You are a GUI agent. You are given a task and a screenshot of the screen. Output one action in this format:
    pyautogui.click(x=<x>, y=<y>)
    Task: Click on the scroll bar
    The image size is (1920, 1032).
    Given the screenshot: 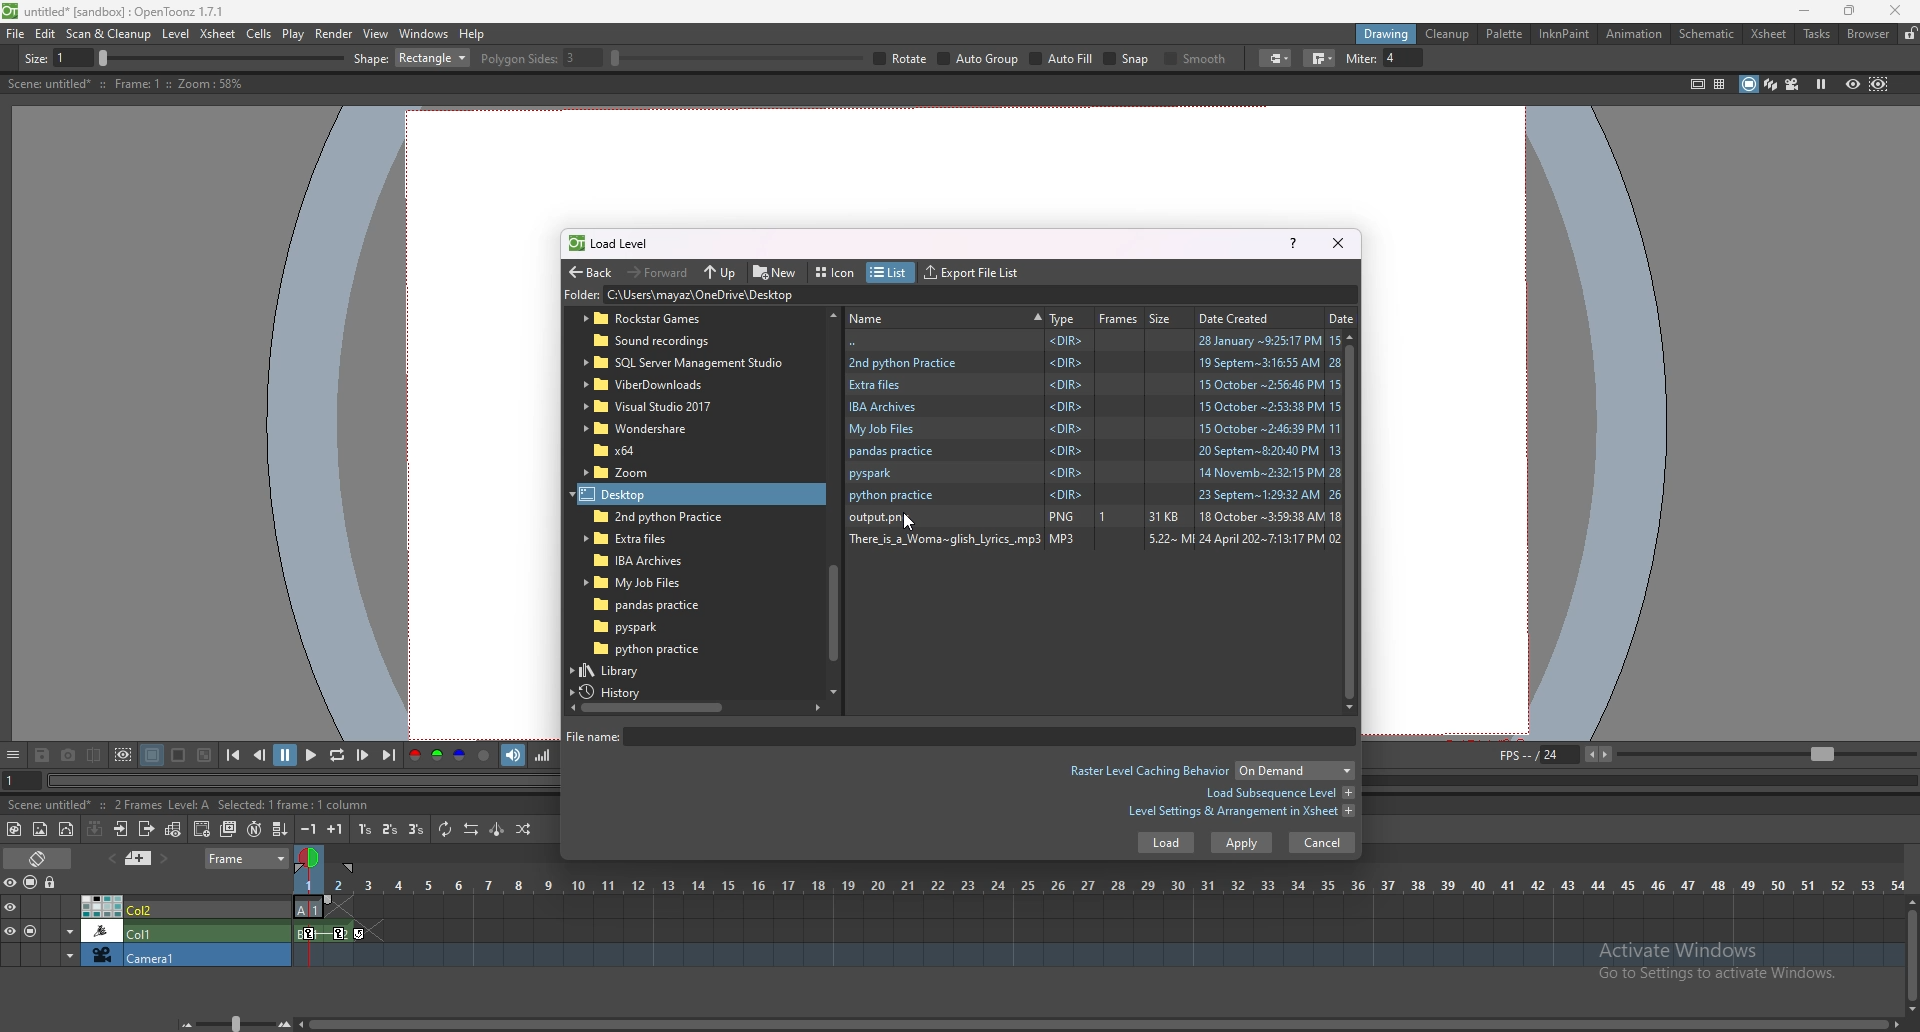 What is the action you would take?
    pyautogui.click(x=1355, y=521)
    